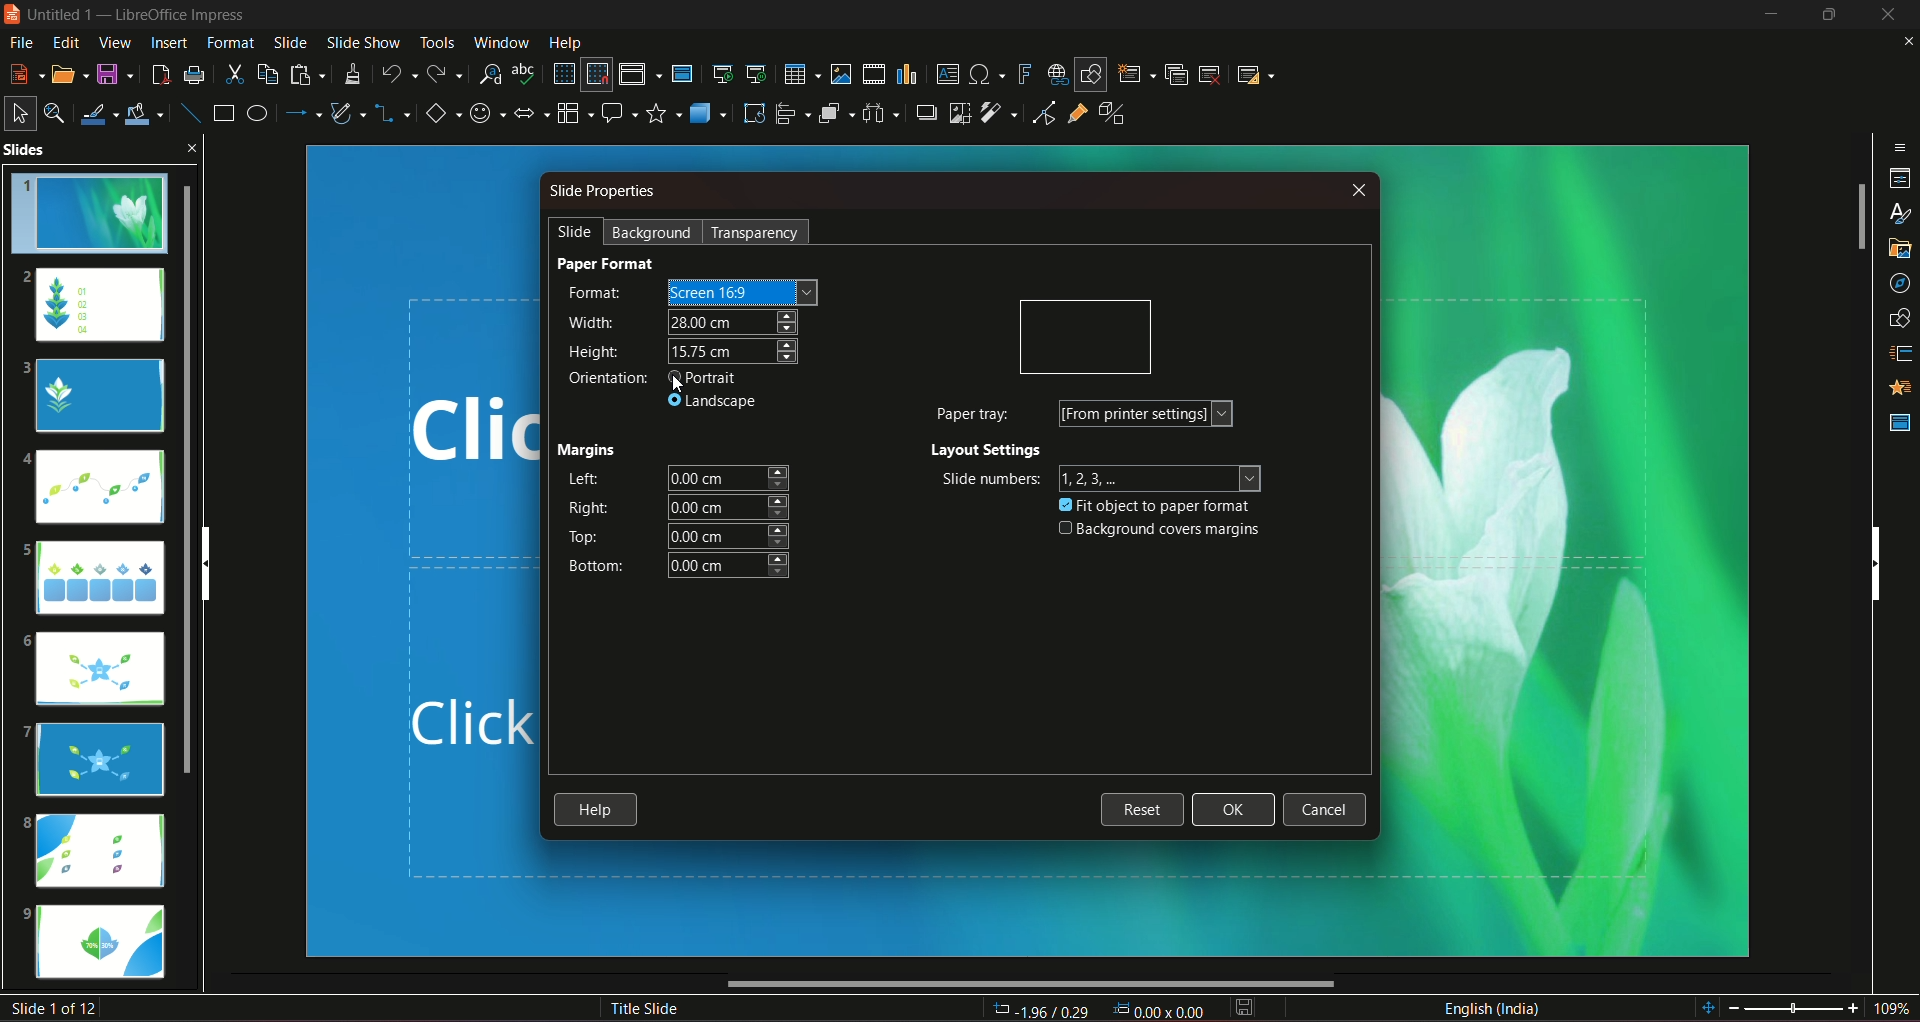  What do you see at coordinates (731, 567) in the screenshot?
I see `bottom margin` at bounding box center [731, 567].